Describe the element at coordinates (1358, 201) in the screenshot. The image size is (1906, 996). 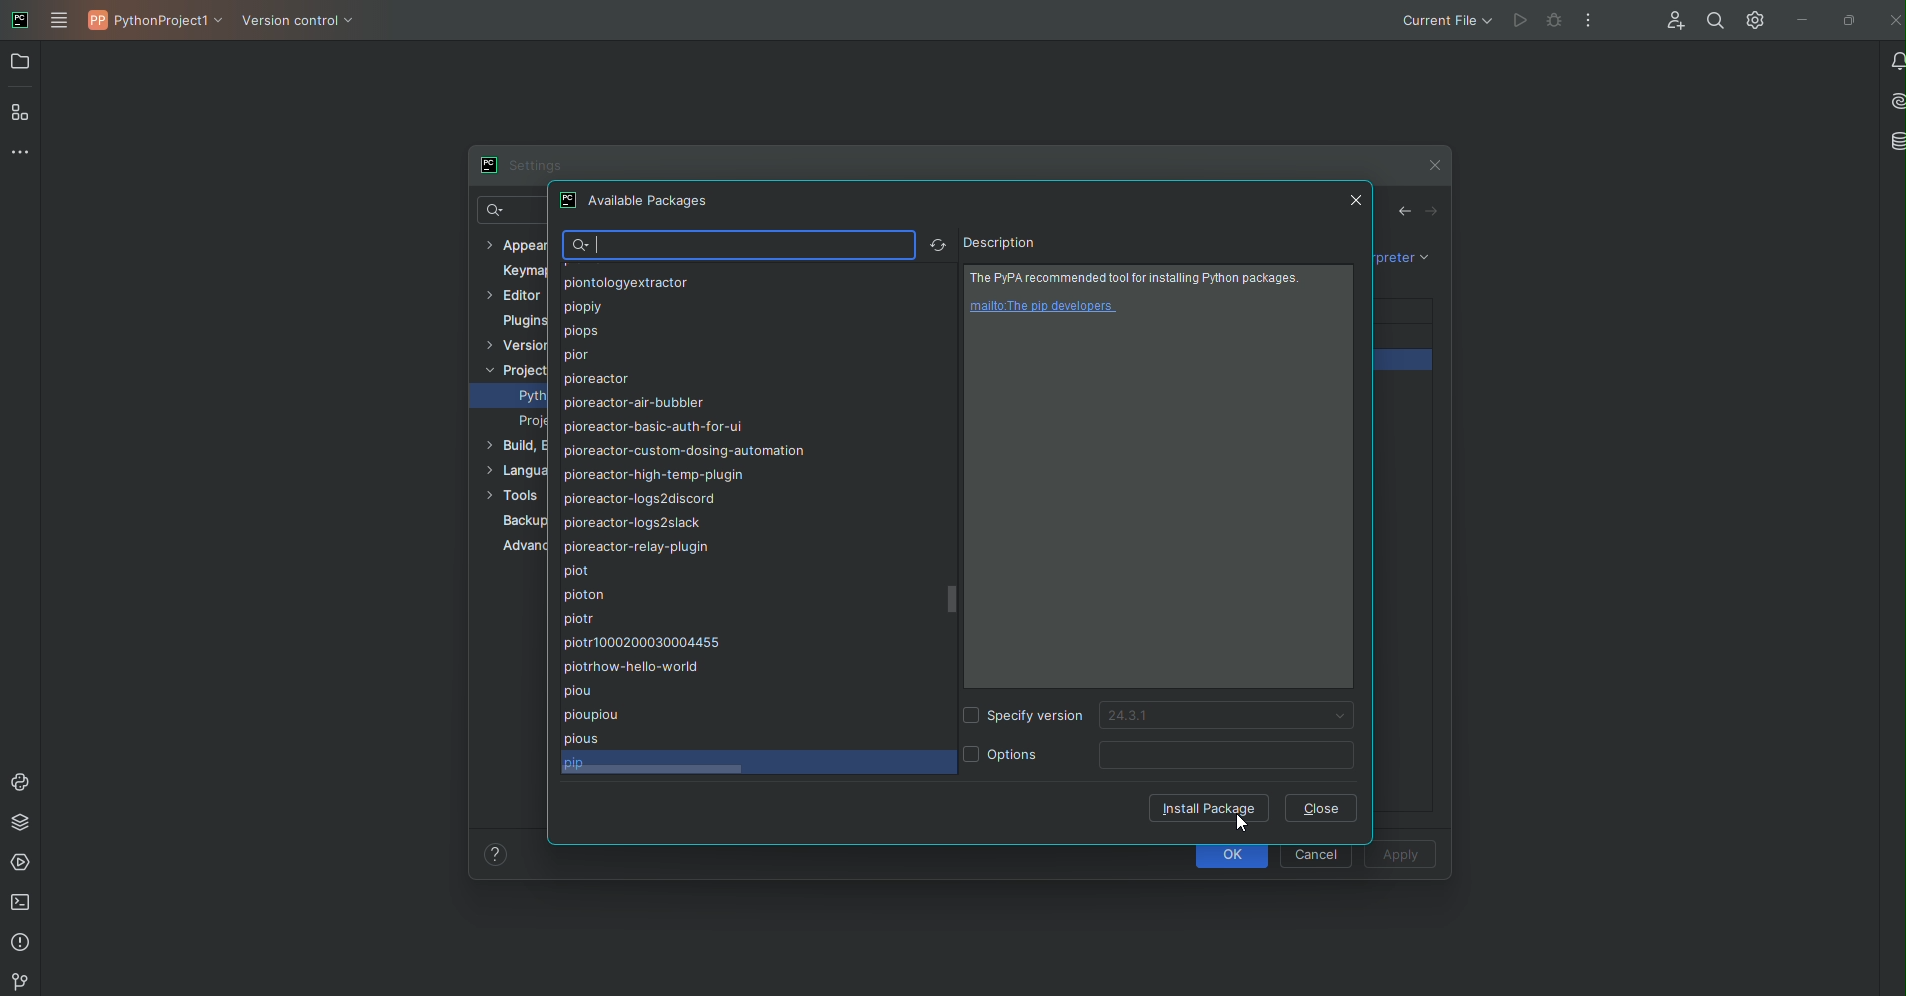
I see `Close` at that location.